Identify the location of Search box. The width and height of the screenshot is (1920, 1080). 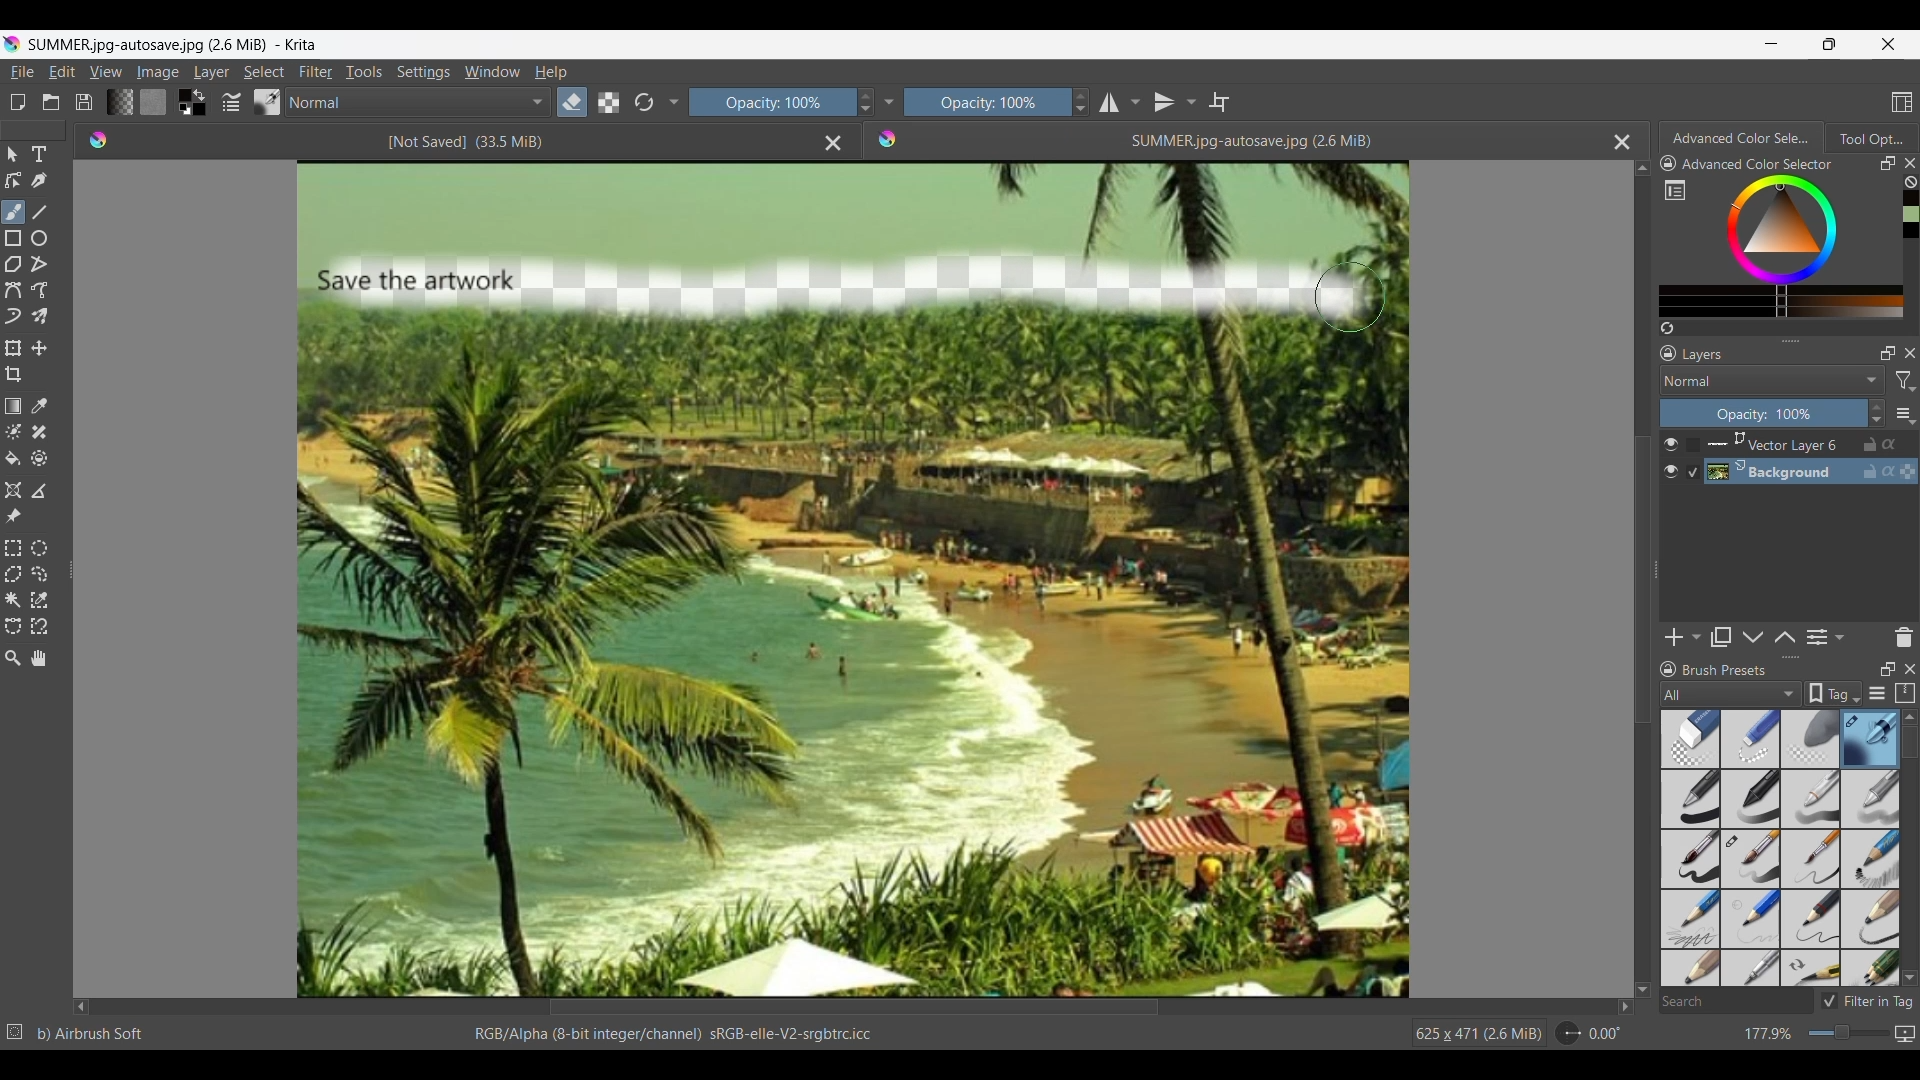
(1736, 1001).